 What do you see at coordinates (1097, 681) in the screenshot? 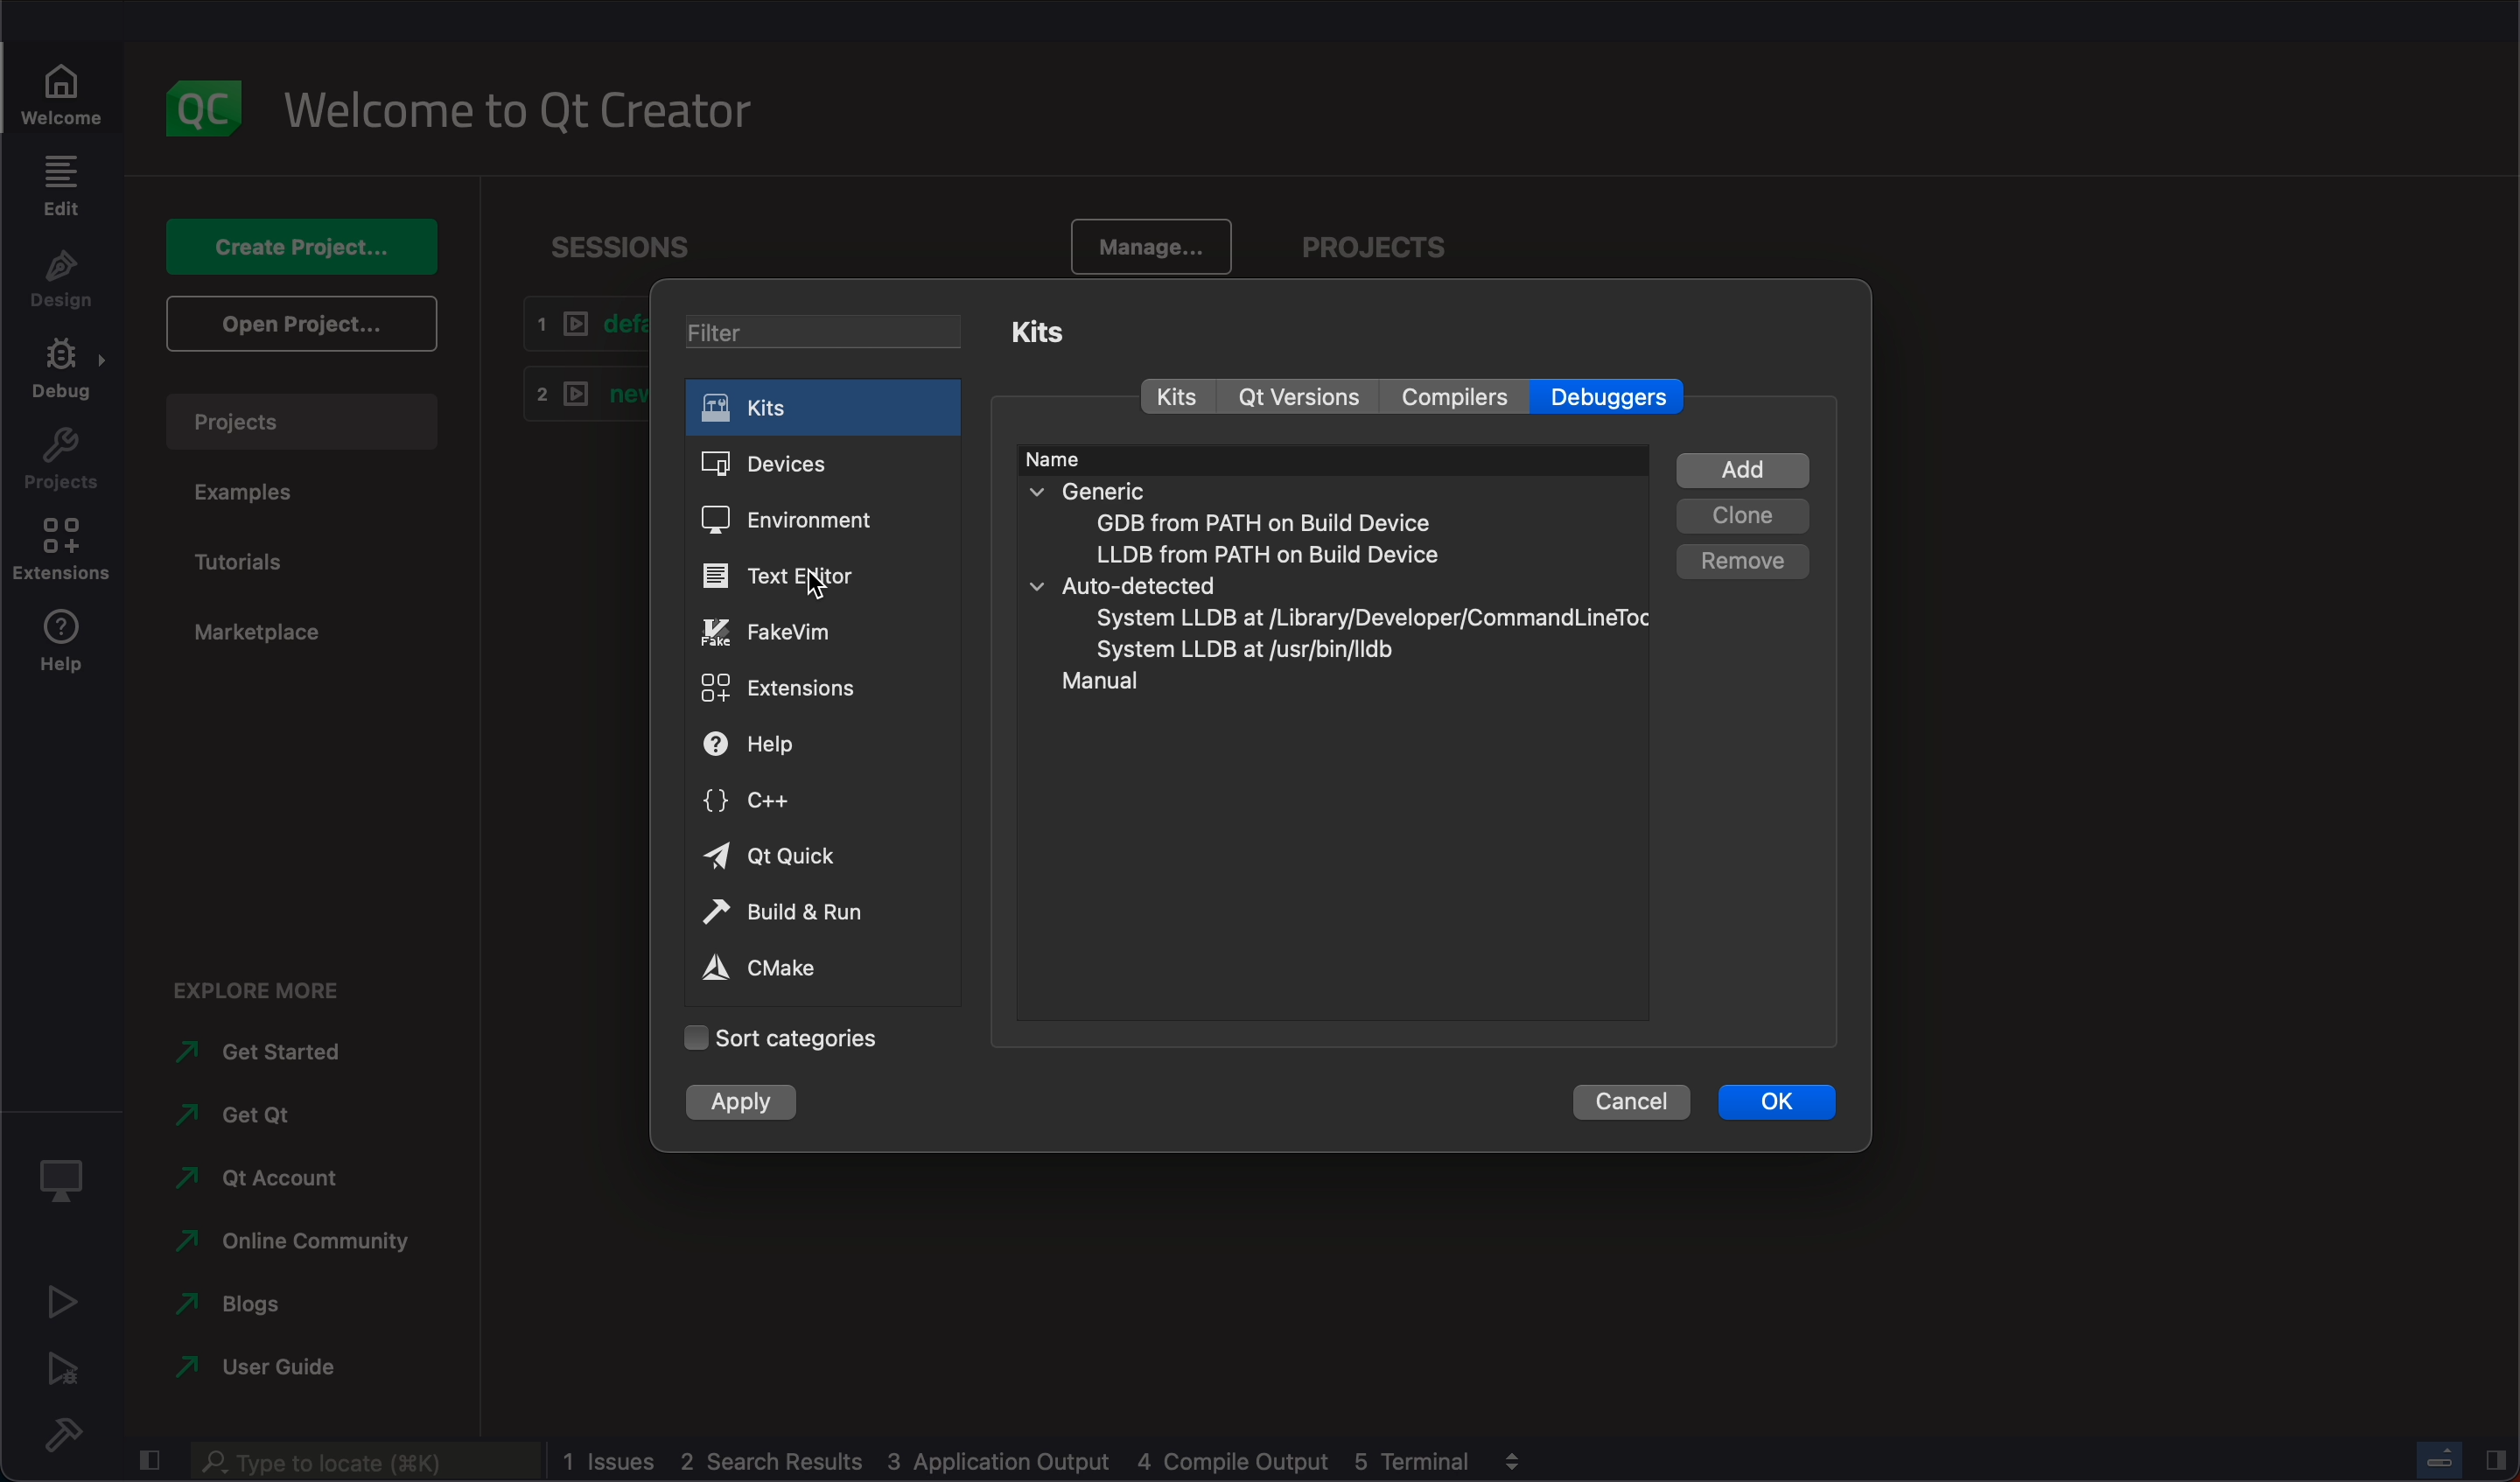
I see `manual` at bounding box center [1097, 681].